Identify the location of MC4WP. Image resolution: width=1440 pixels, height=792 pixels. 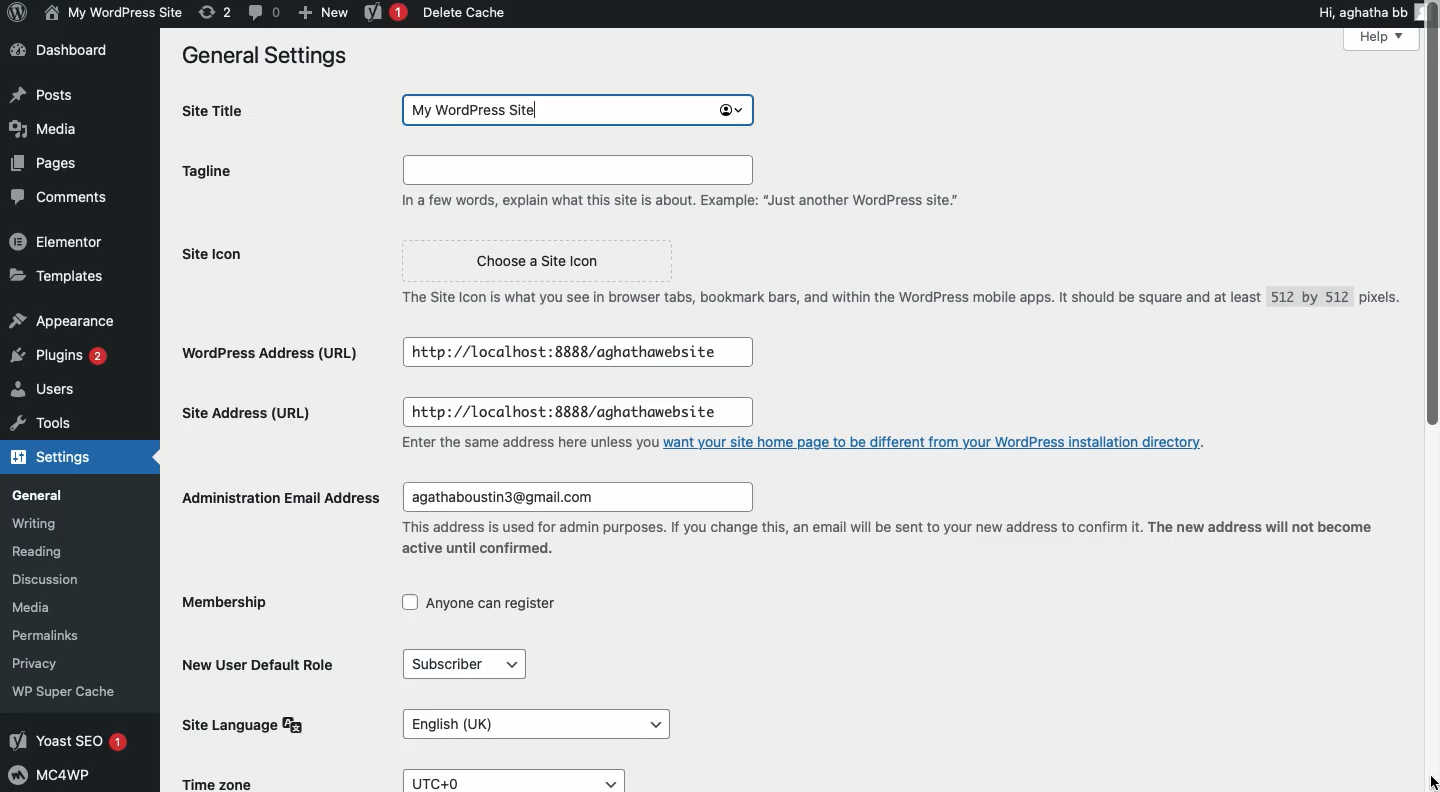
(53, 777).